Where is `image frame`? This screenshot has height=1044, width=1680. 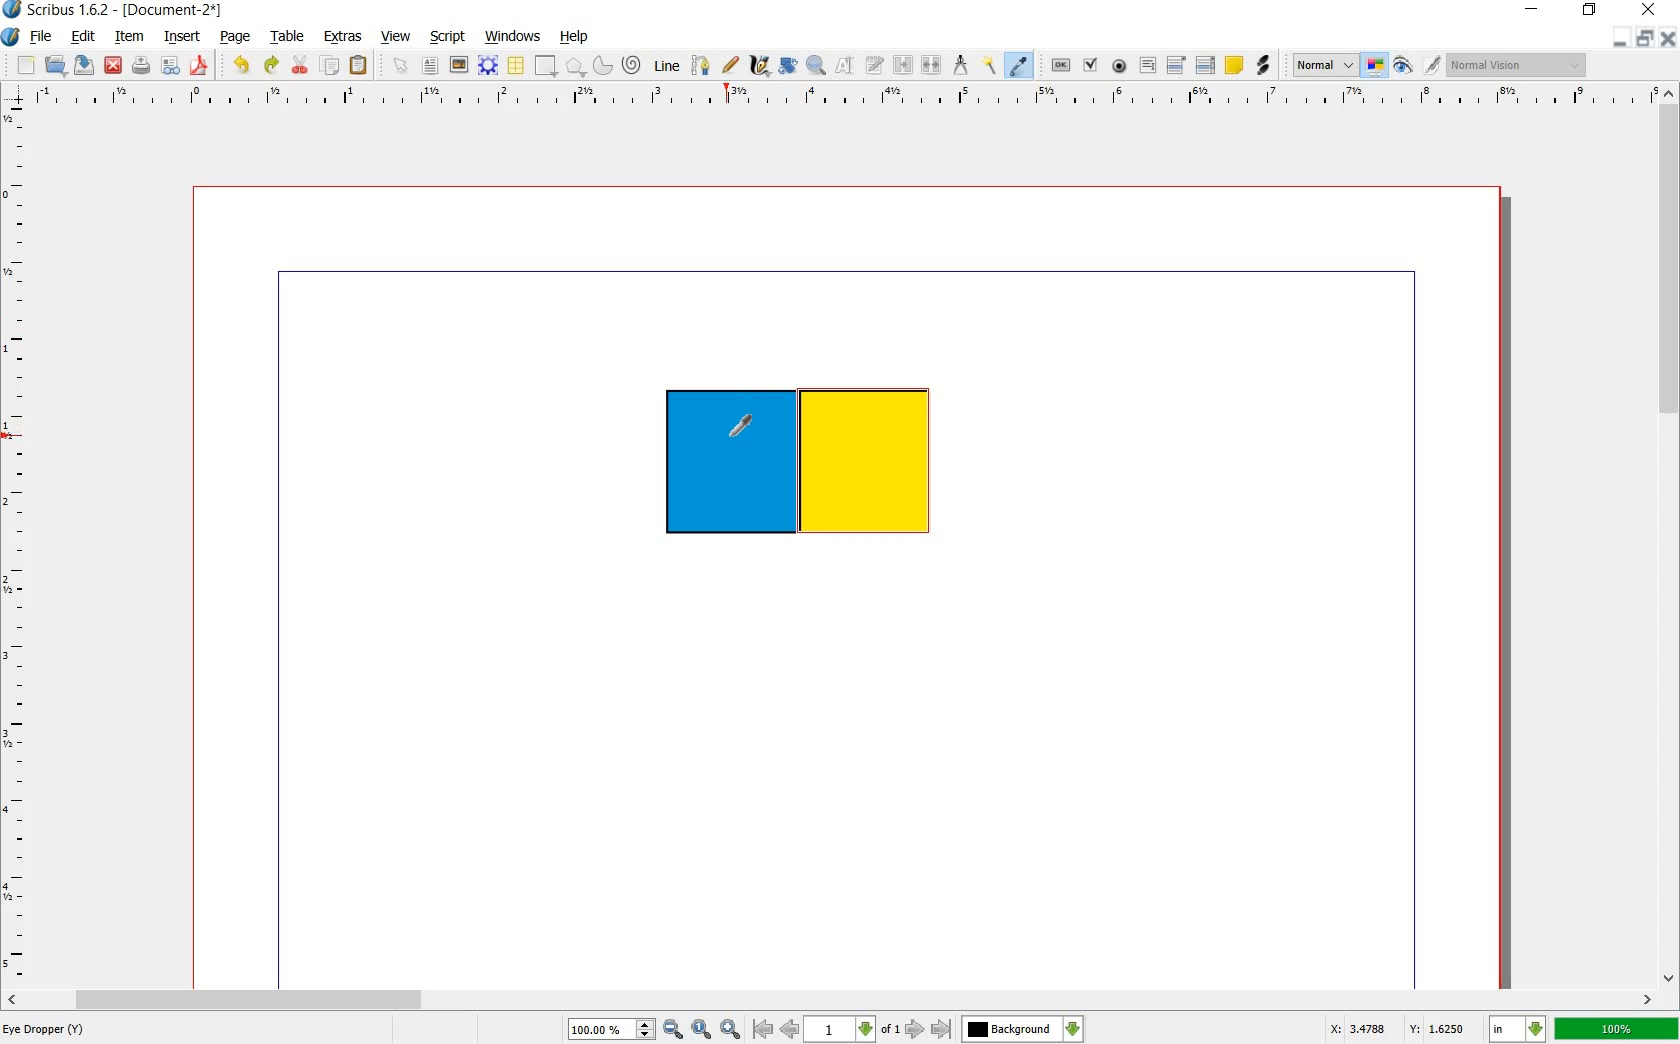 image frame is located at coordinates (458, 66).